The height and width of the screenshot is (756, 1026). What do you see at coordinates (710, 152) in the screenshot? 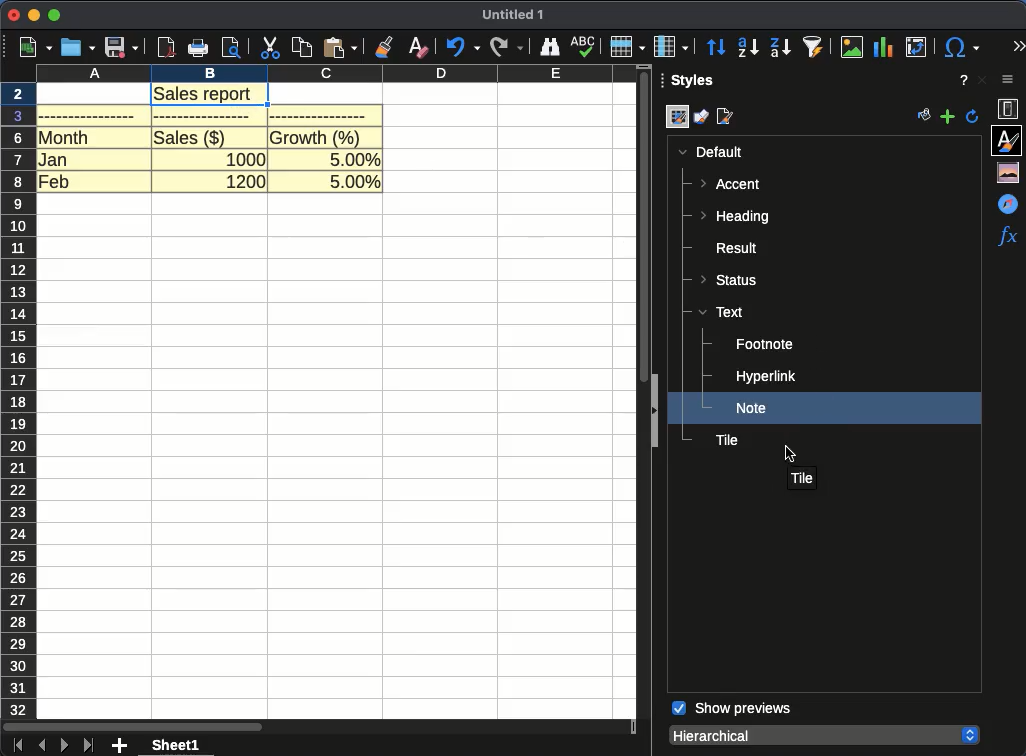
I see `default ` at bounding box center [710, 152].